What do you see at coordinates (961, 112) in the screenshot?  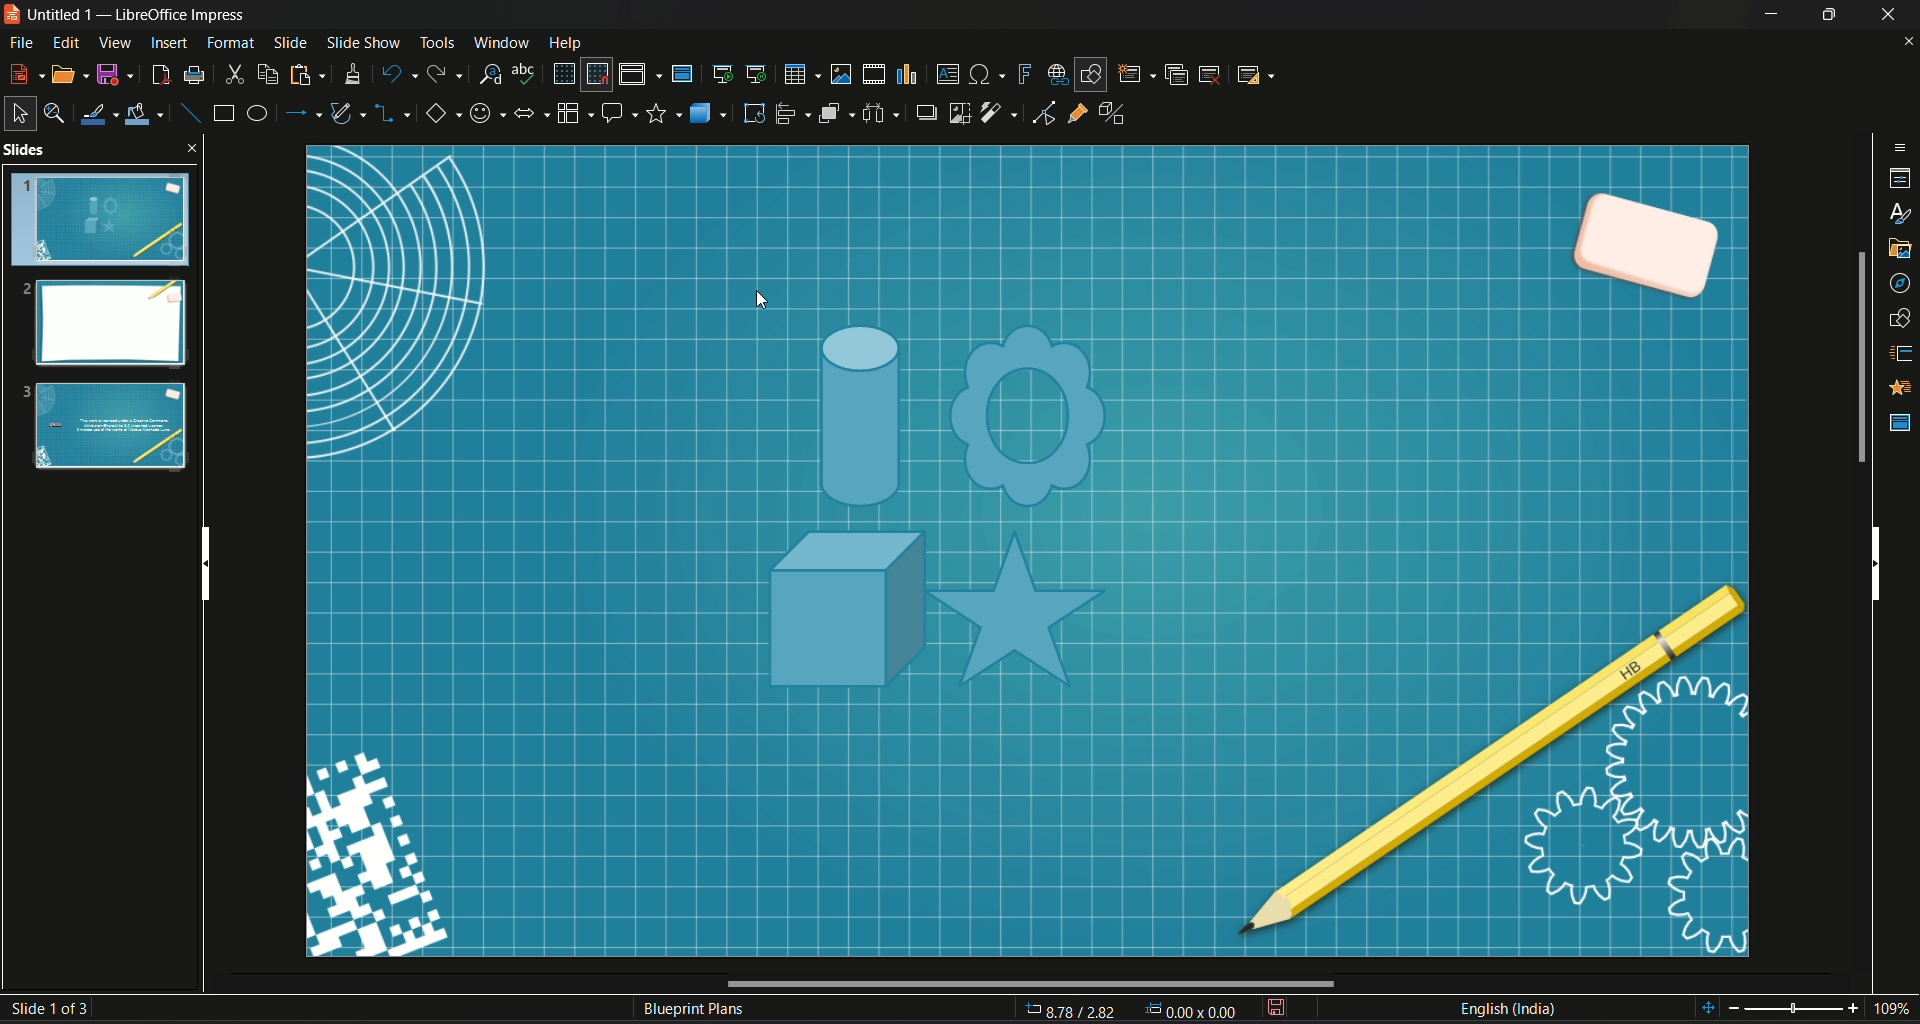 I see `crop image` at bounding box center [961, 112].